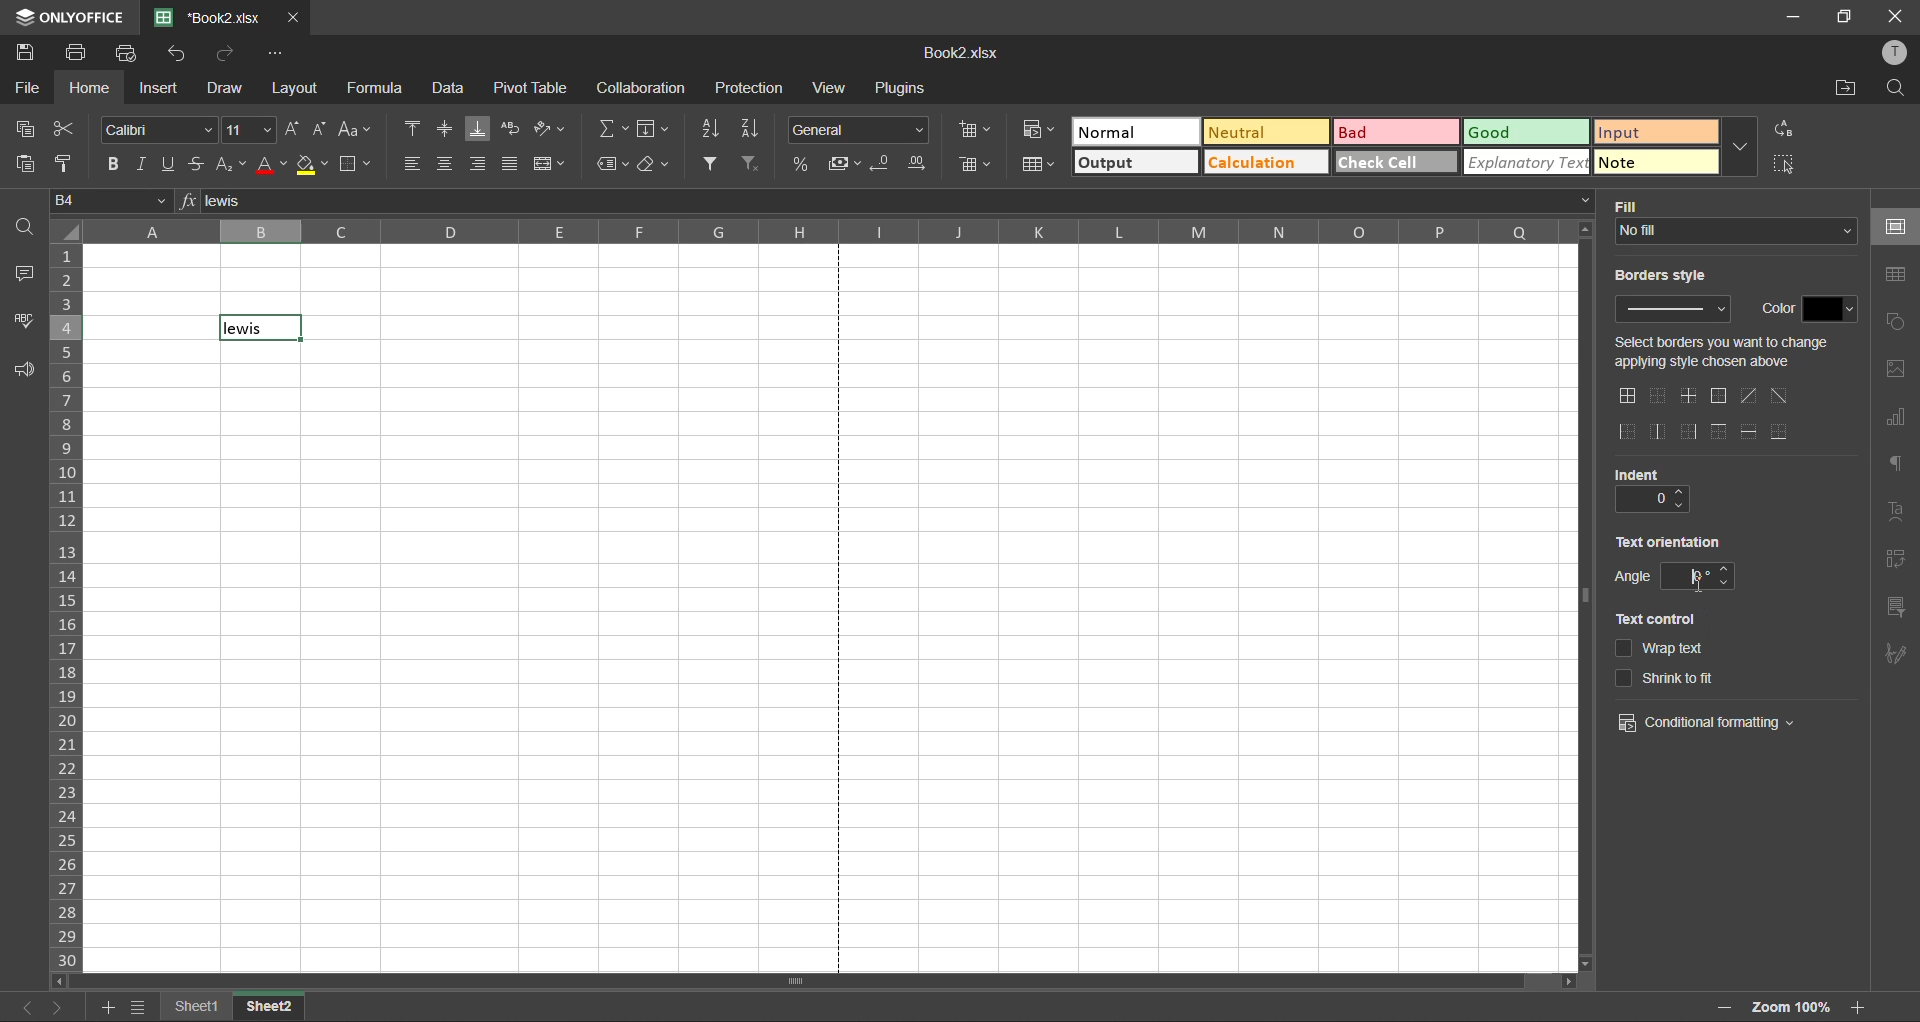  What do you see at coordinates (1667, 676) in the screenshot?
I see `shrink to it` at bounding box center [1667, 676].